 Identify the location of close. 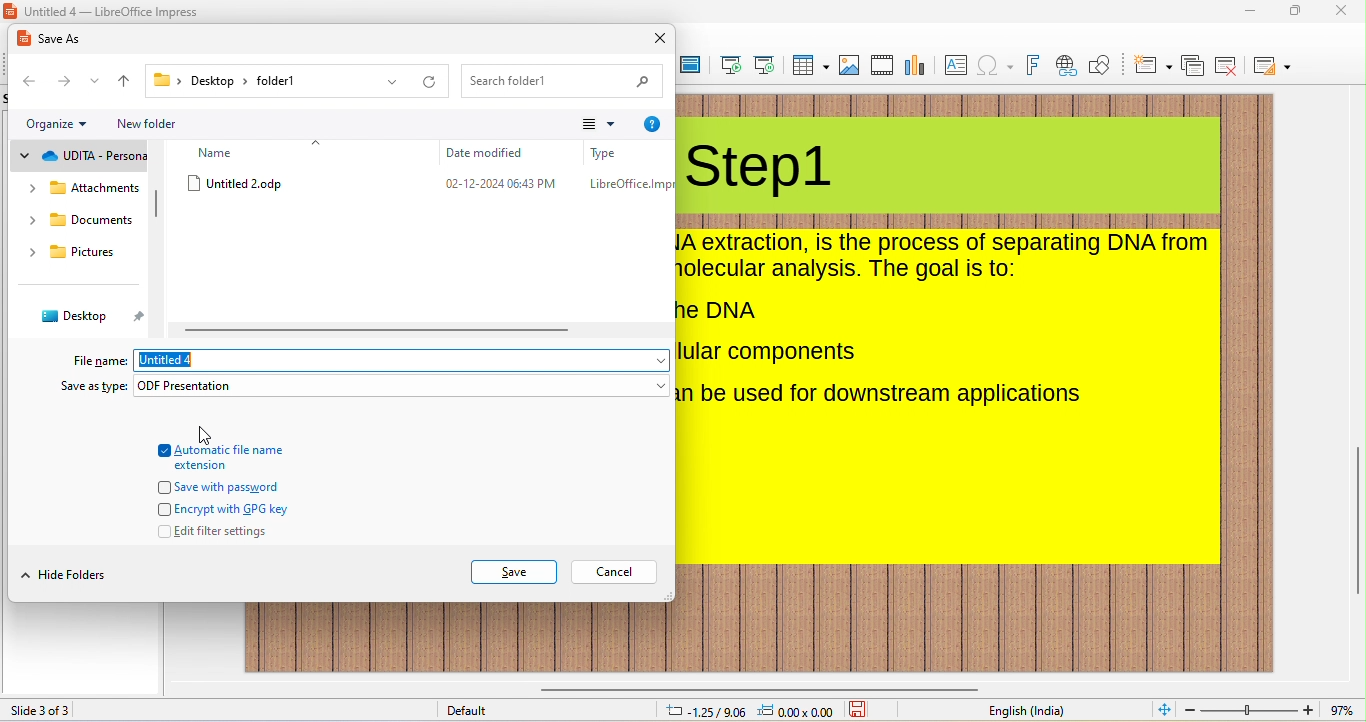
(1346, 12).